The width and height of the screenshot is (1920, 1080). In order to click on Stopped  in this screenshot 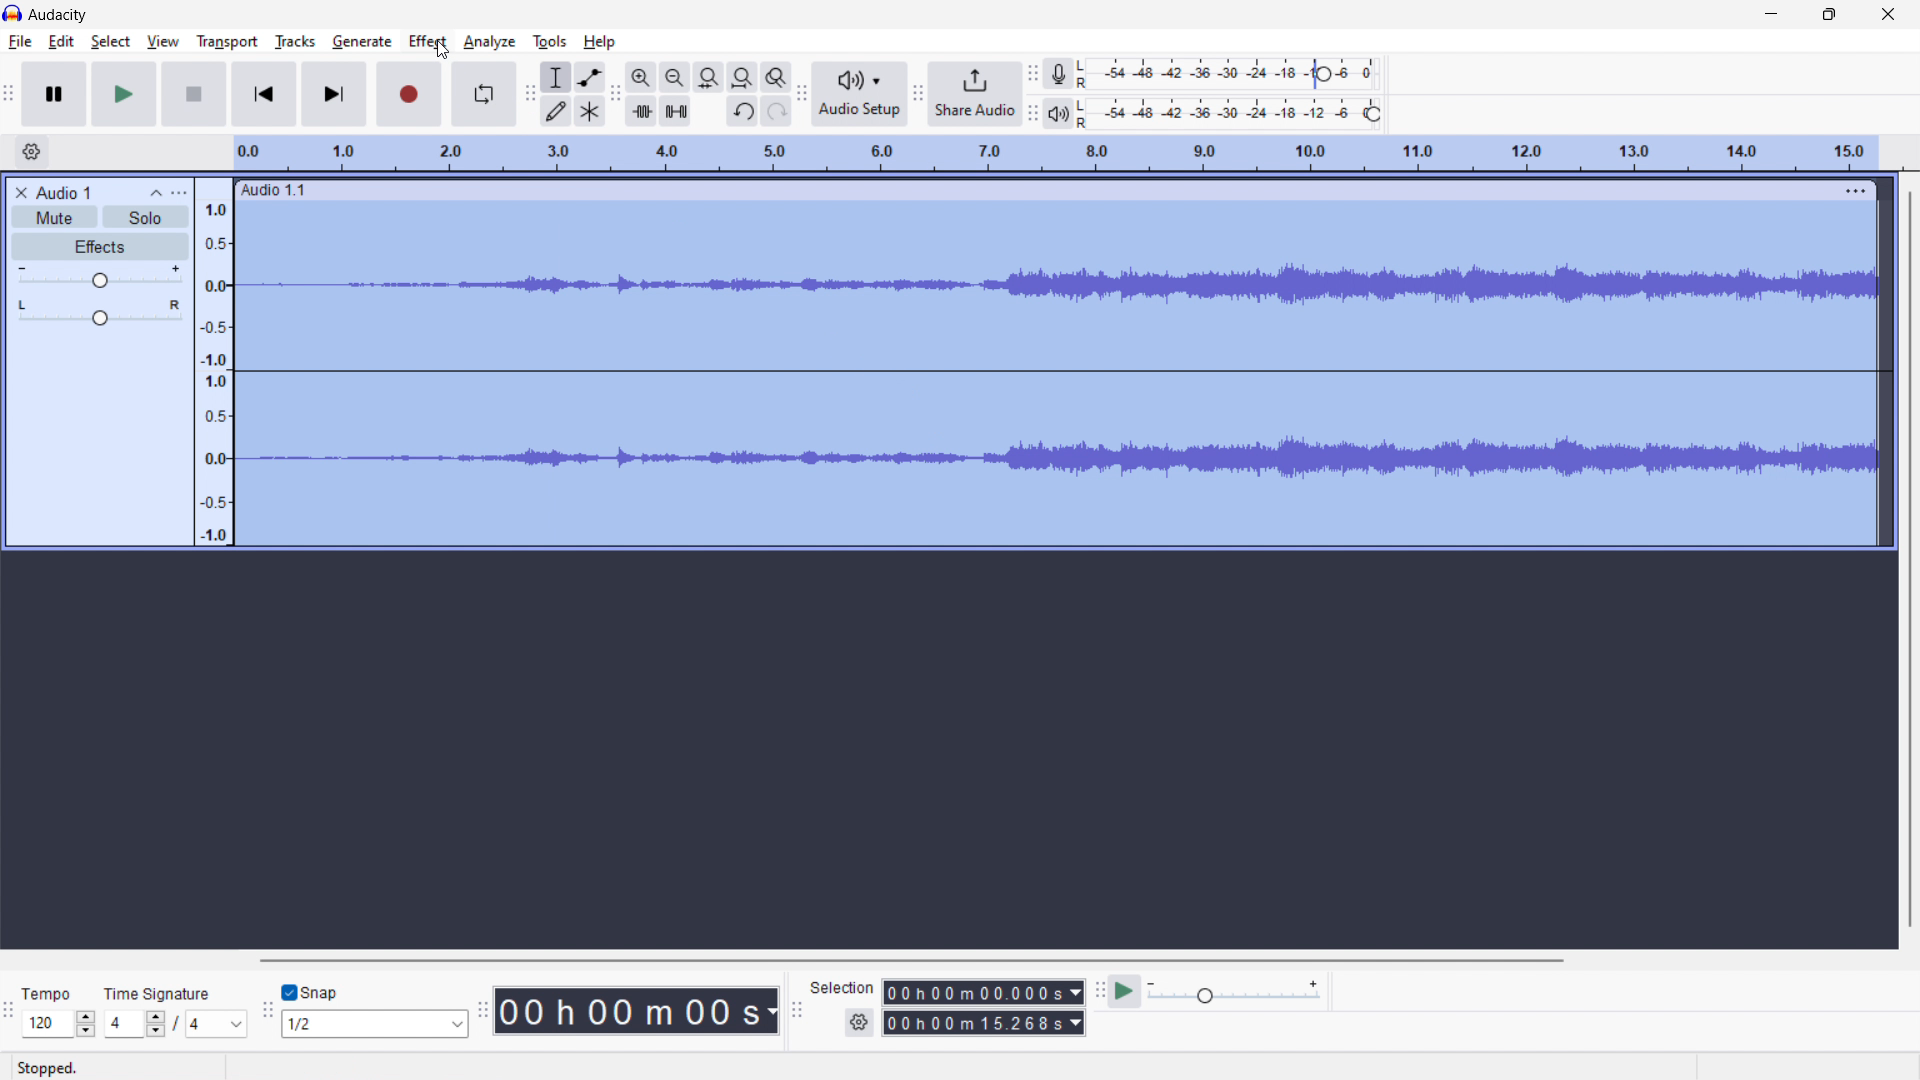, I will do `click(51, 1068)`.